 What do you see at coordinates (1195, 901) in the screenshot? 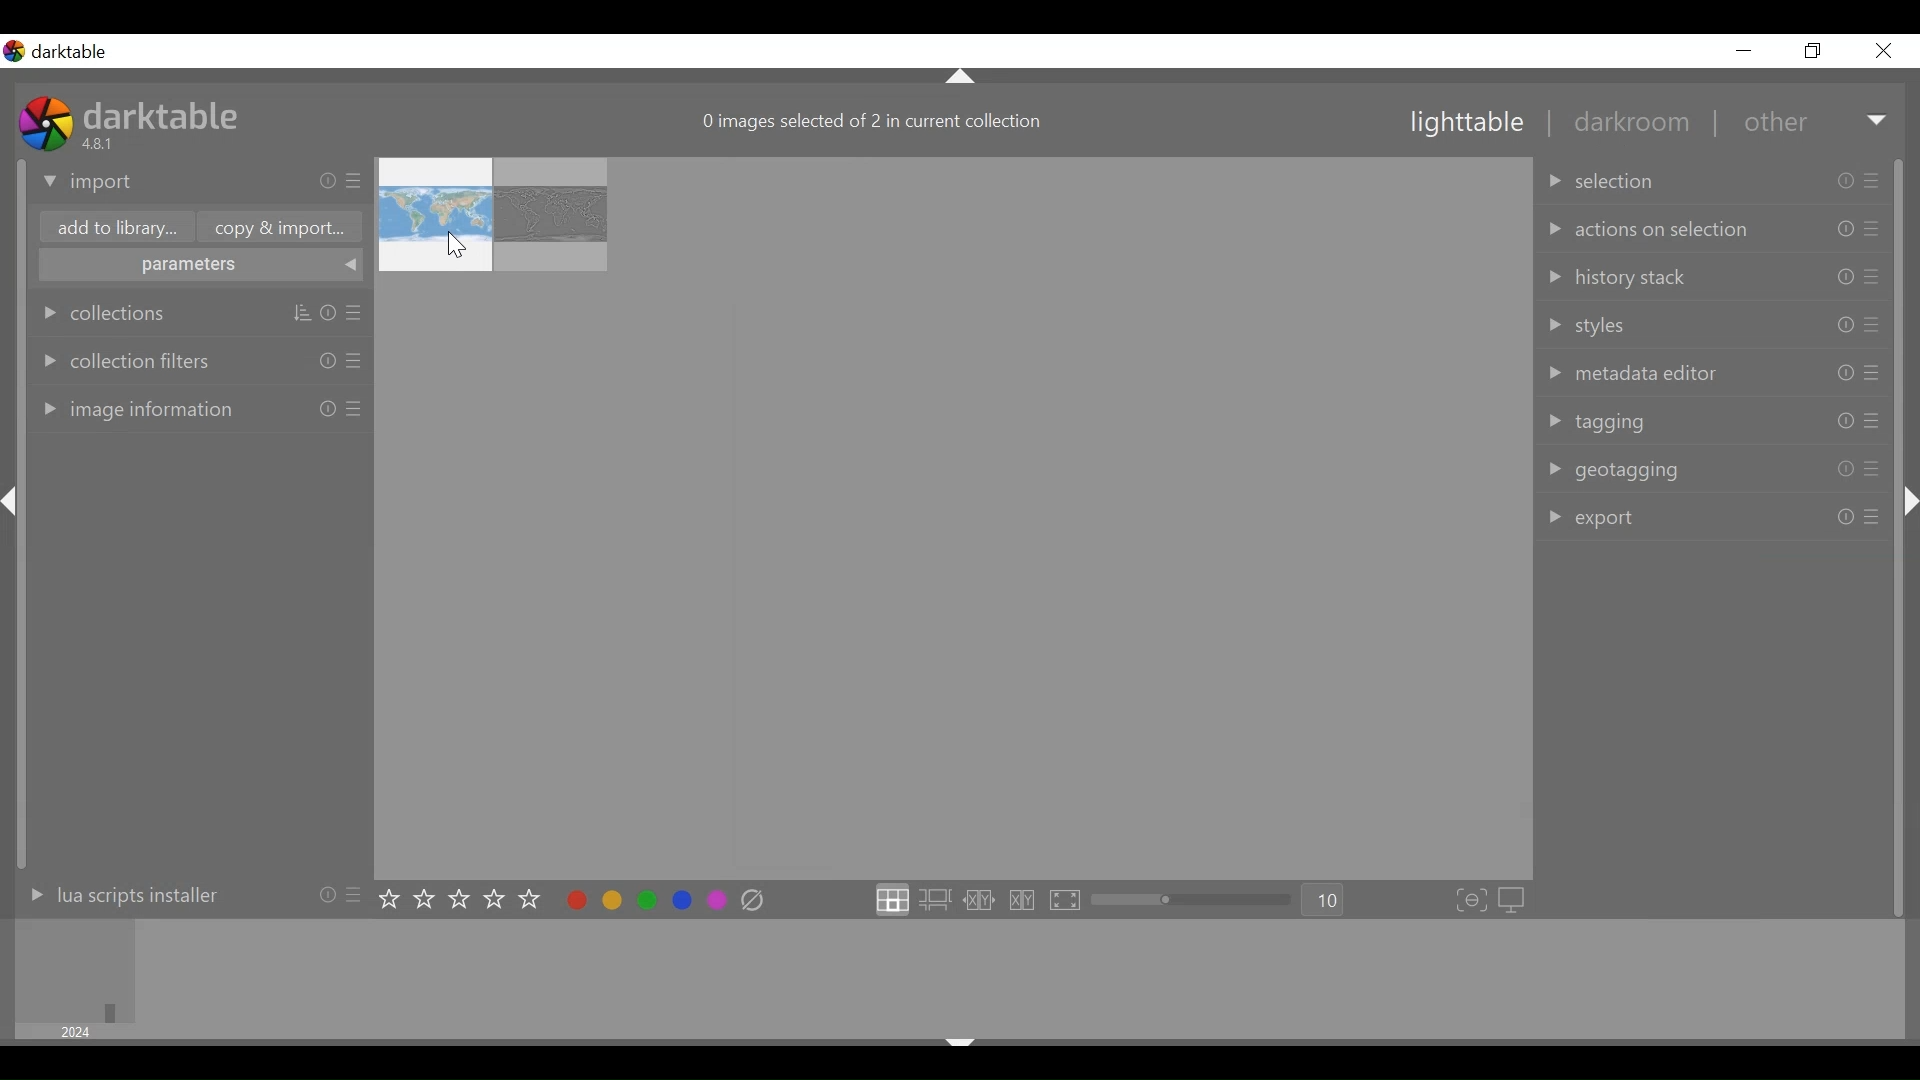
I see `Zoom Slider` at bounding box center [1195, 901].